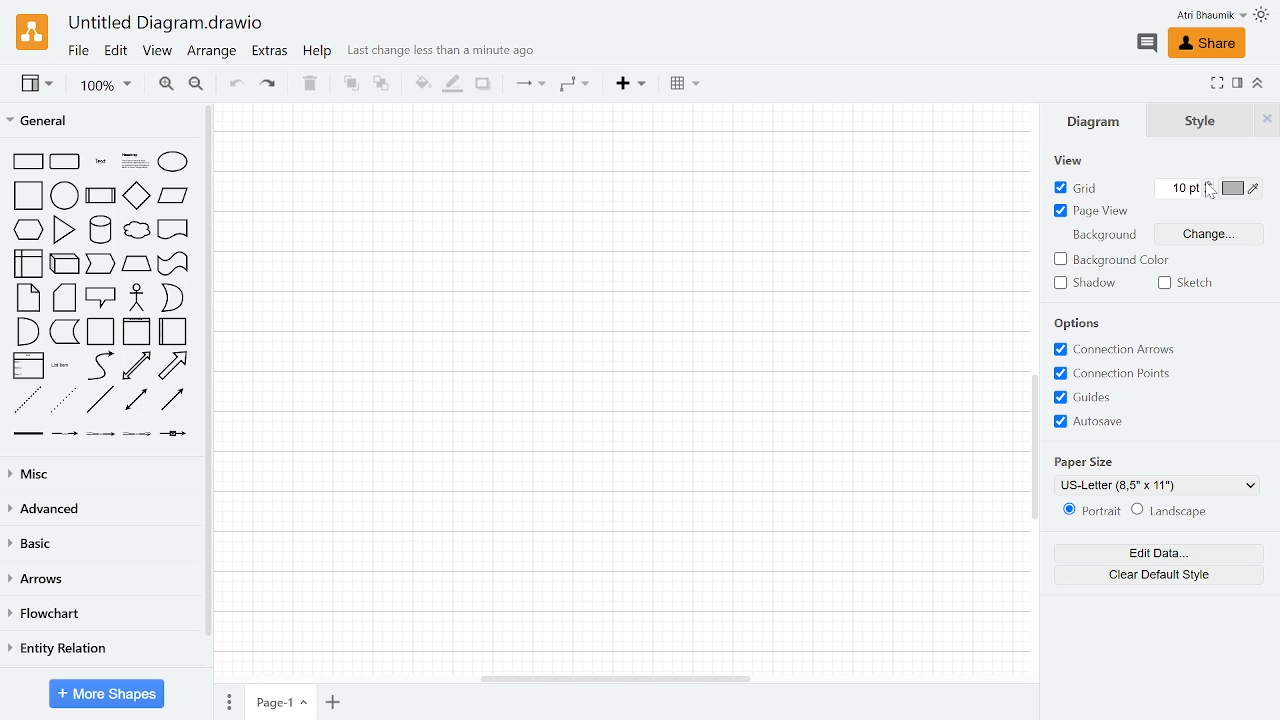 Image resolution: width=1280 pixels, height=720 pixels. I want to click on To back, so click(378, 86).